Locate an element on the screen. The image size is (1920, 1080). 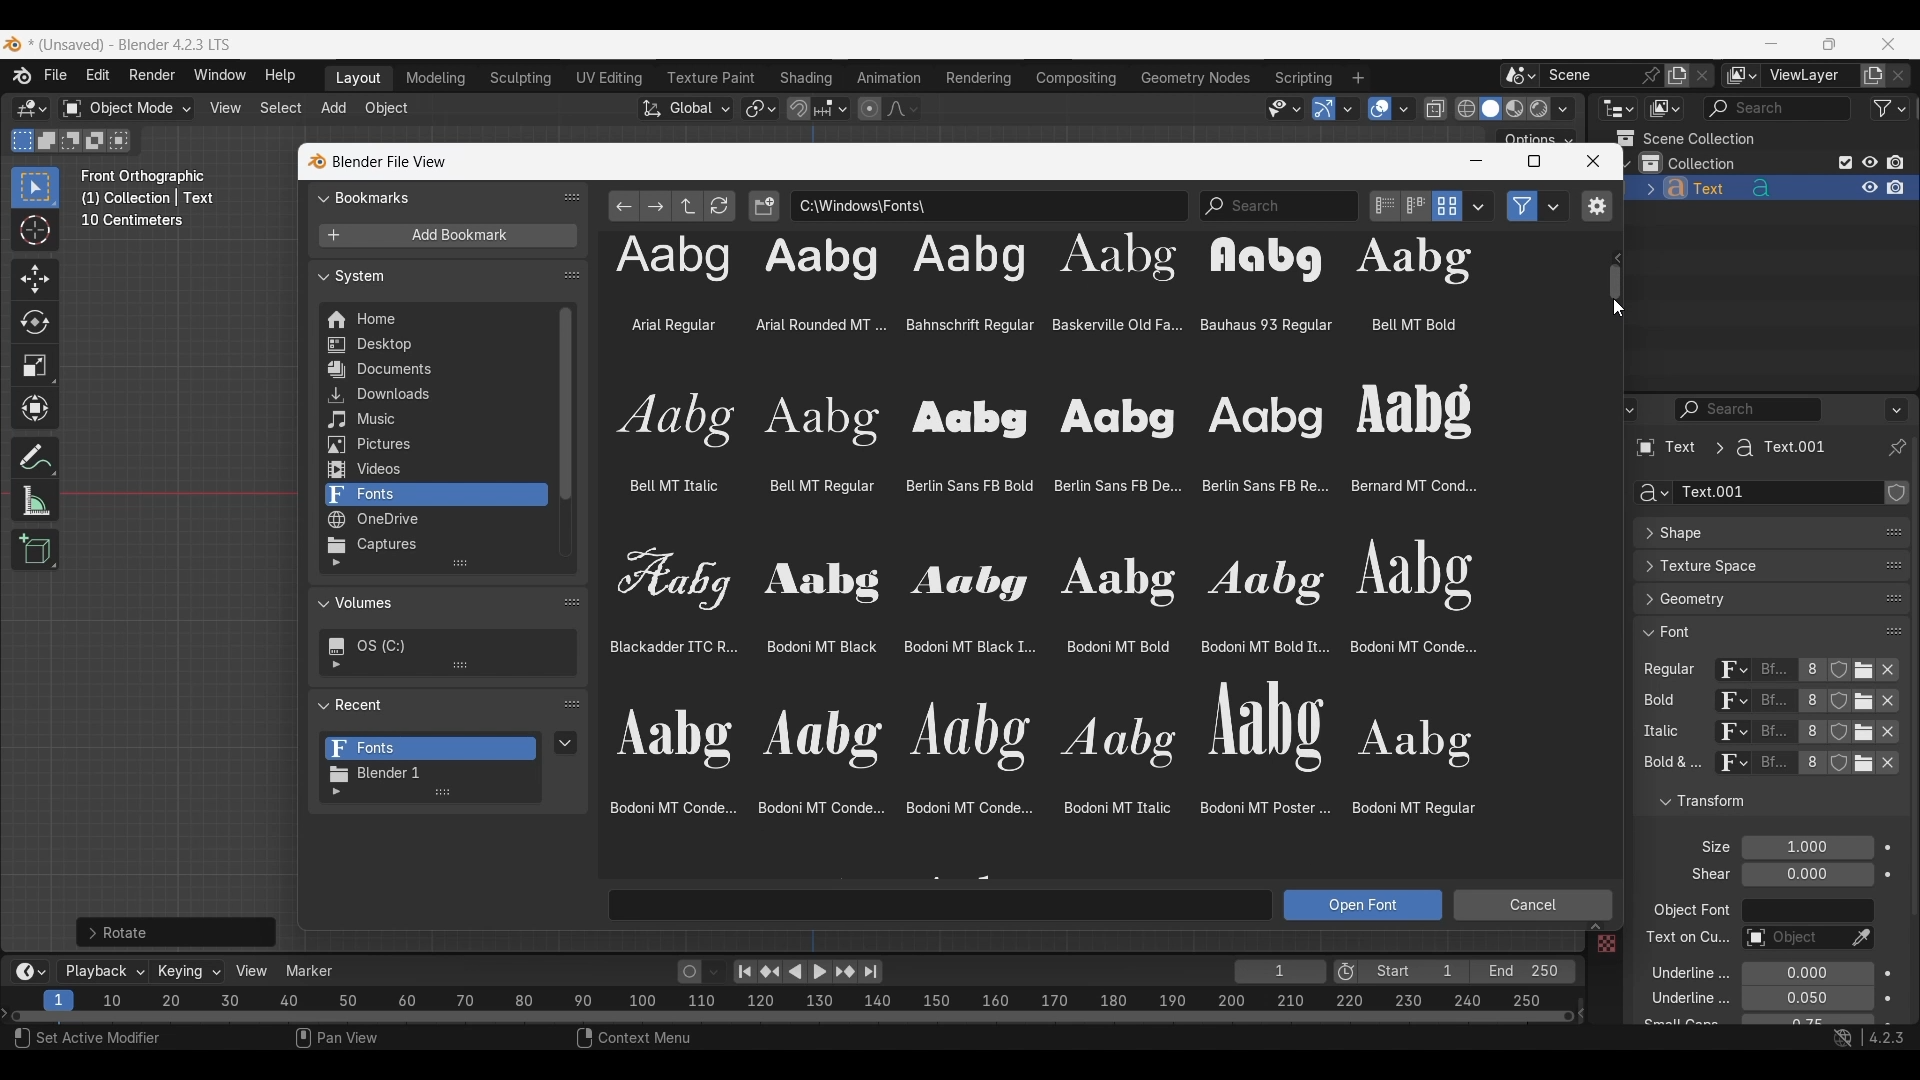
Click to collapse Font is located at coordinates (1751, 631).